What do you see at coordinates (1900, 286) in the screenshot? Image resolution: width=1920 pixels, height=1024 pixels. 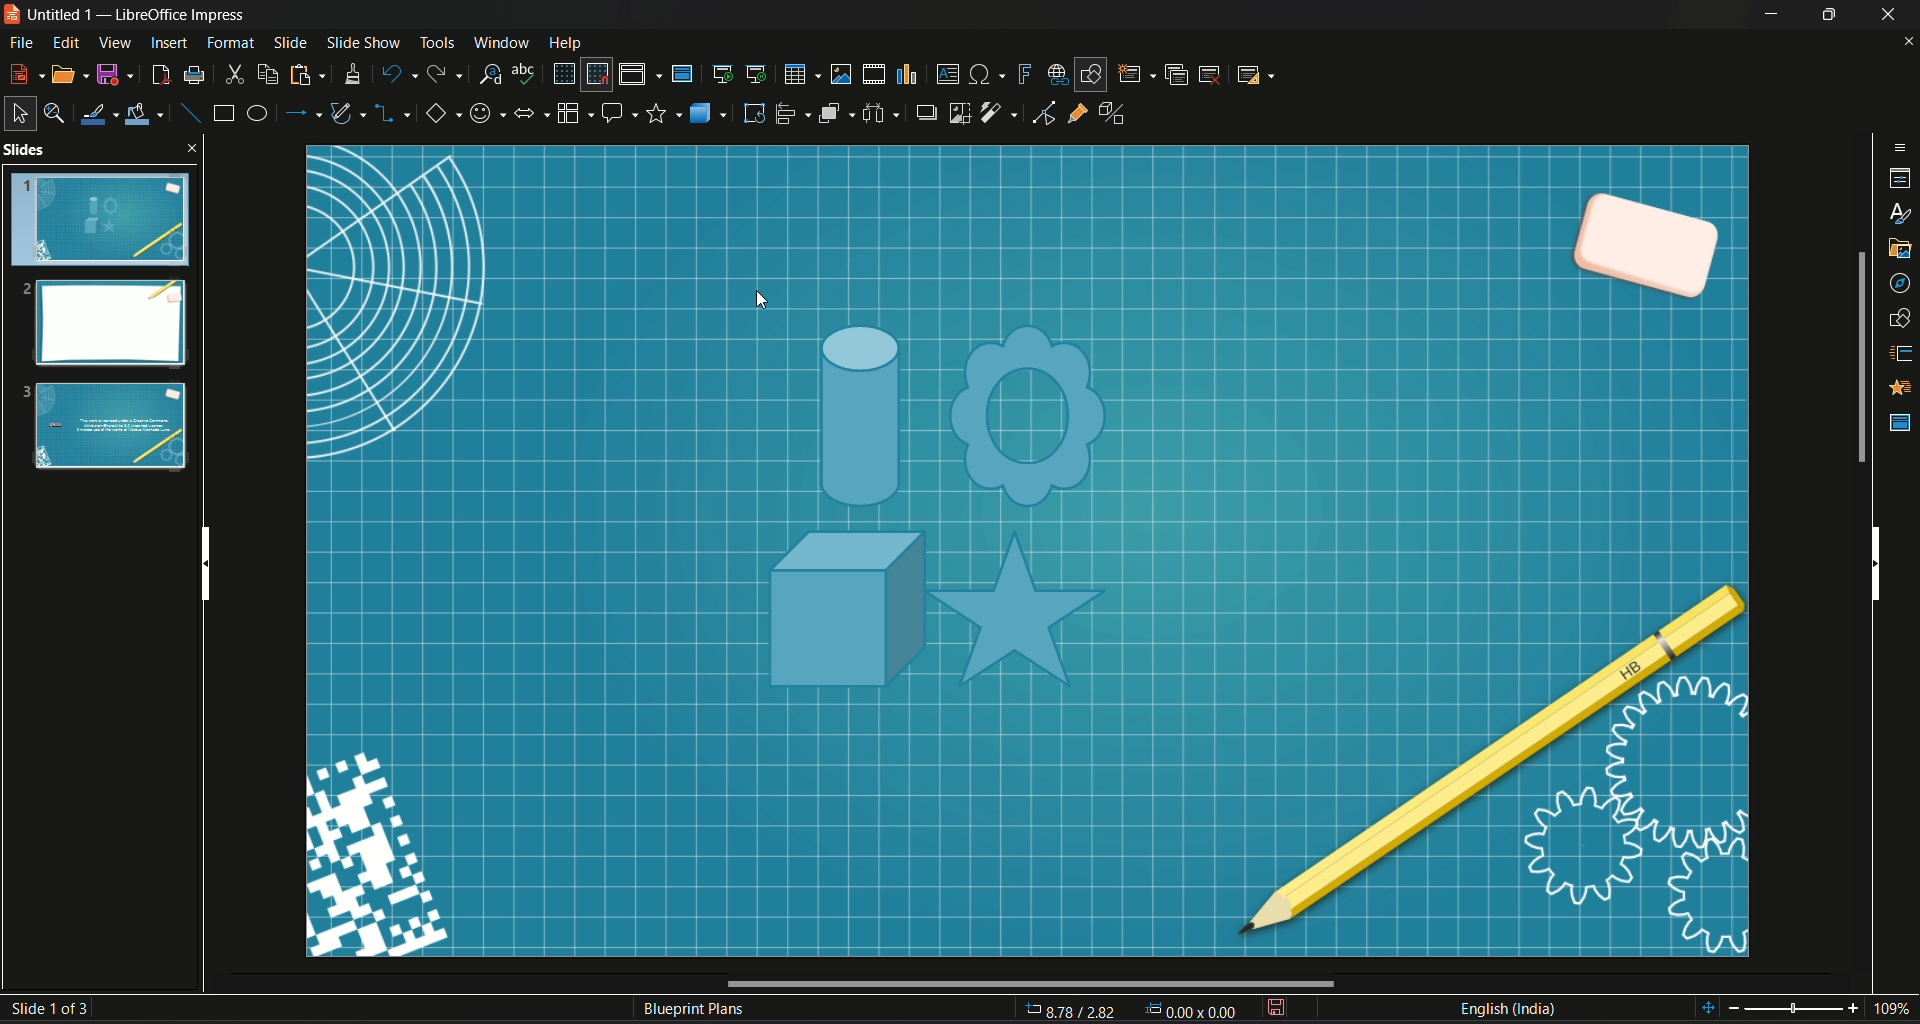 I see `navigator` at bounding box center [1900, 286].